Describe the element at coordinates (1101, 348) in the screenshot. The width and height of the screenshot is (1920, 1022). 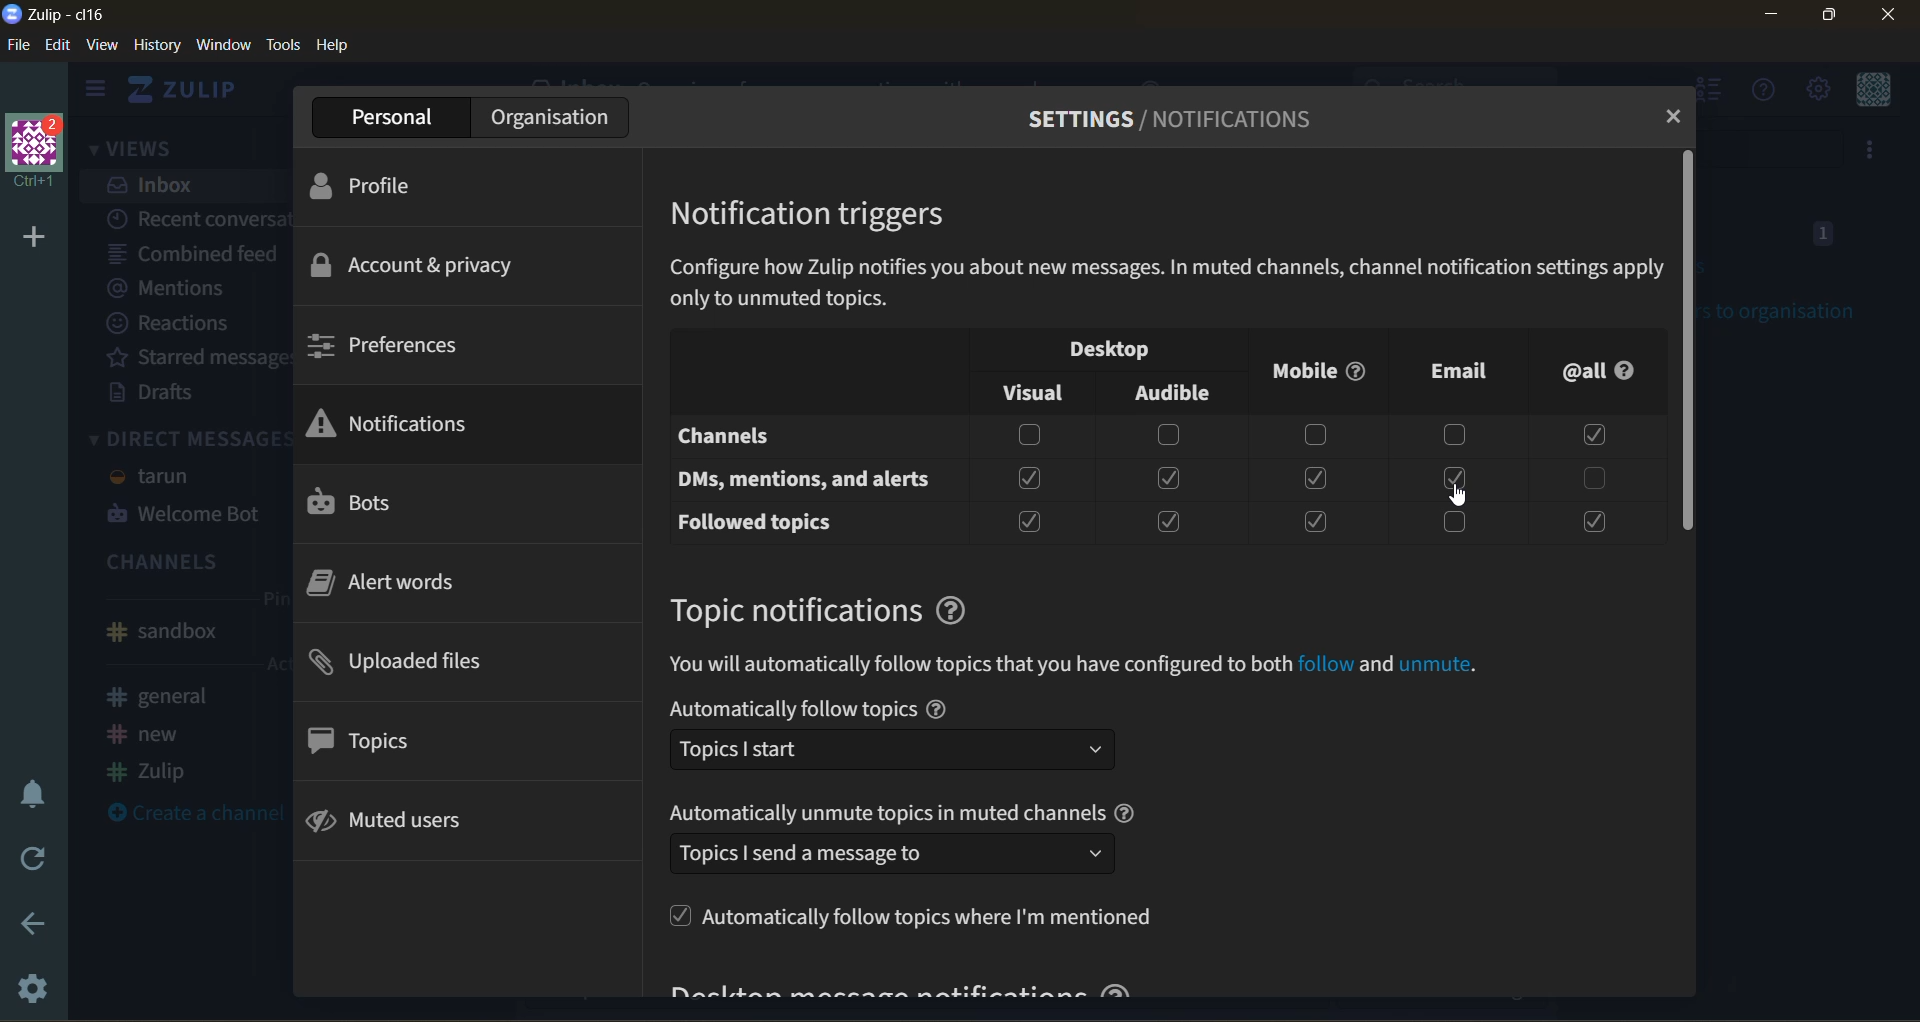
I see `desktop` at that location.